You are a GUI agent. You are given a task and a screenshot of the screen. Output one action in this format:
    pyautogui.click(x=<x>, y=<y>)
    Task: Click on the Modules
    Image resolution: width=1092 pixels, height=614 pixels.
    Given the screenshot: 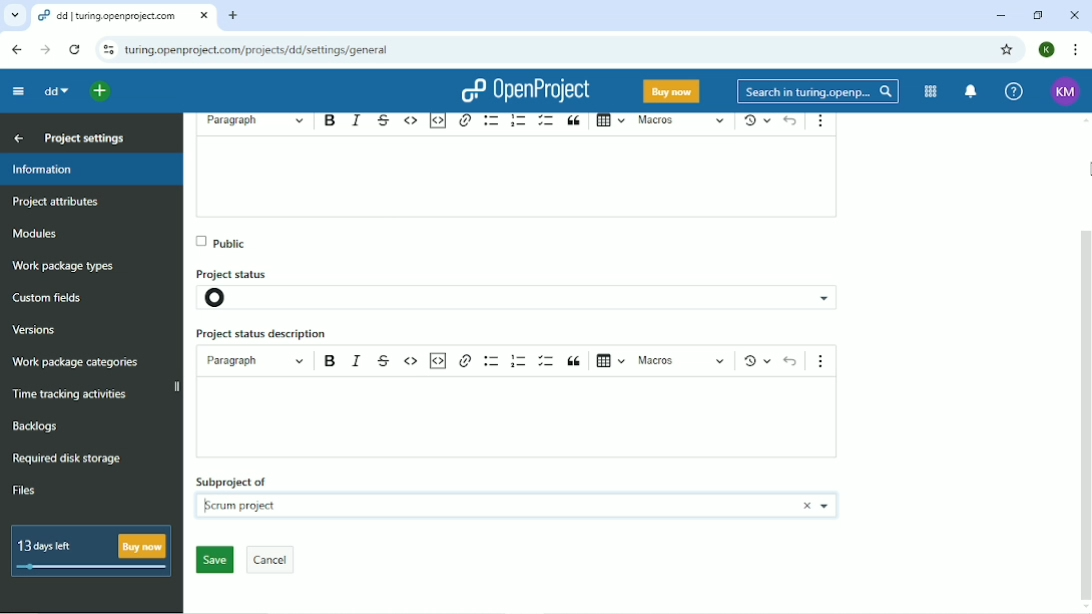 What is the action you would take?
    pyautogui.click(x=932, y=91)
    